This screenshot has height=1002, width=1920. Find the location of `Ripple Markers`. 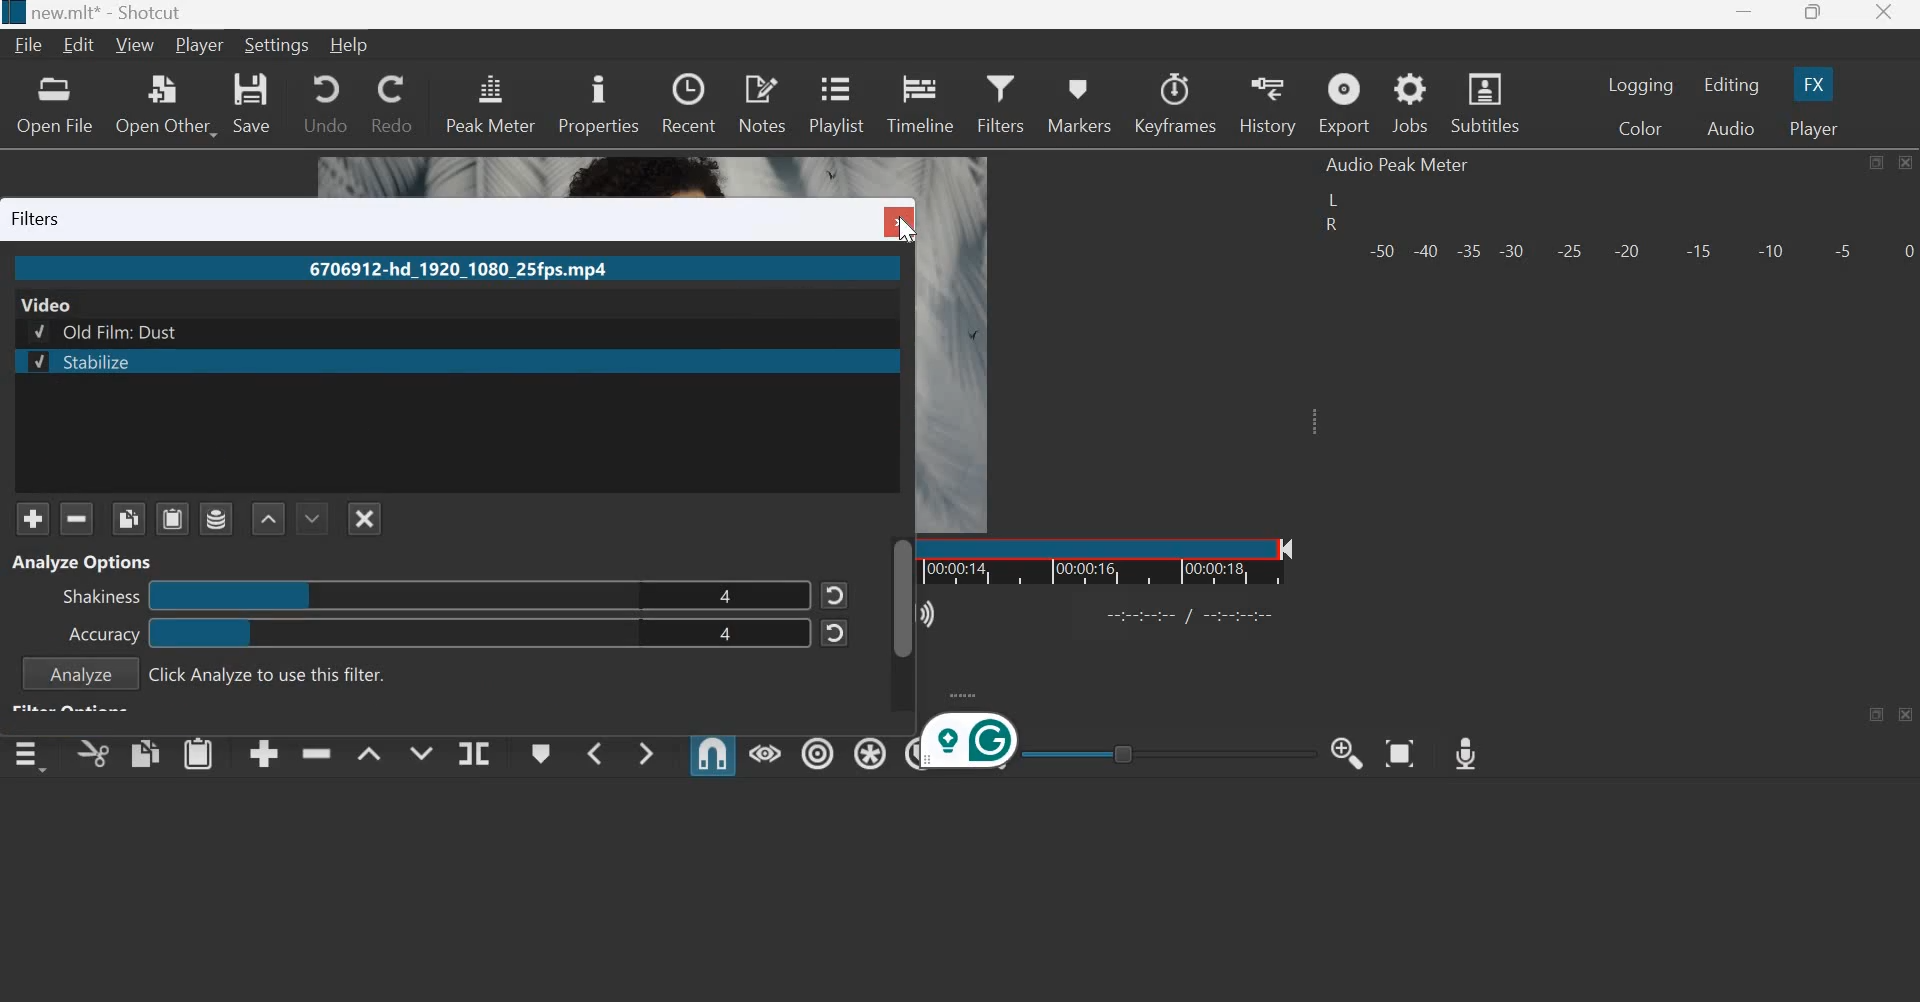

Ripple Markers is located at coordinates (909, 755).